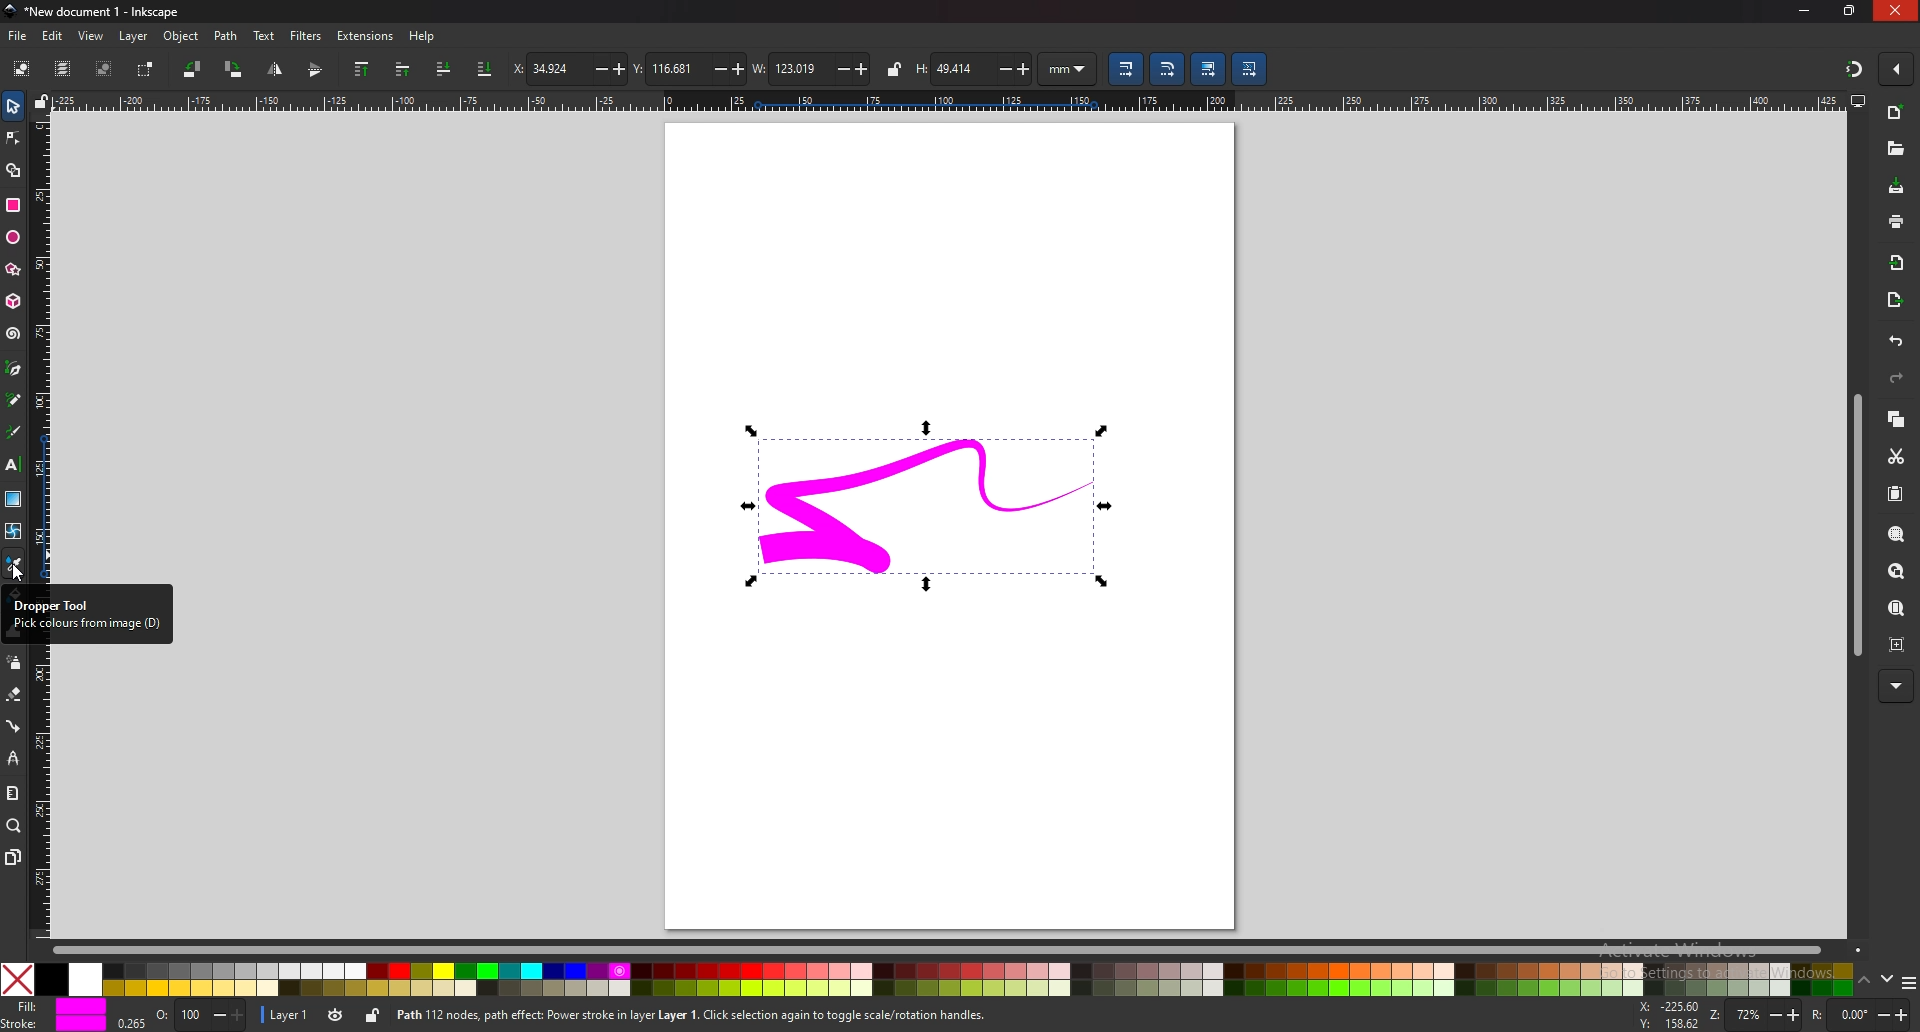 The image size is (1920, 1032). Describe the element at coordinates (1897, 536) in the screenshot. I see `zoom selection` at that location.